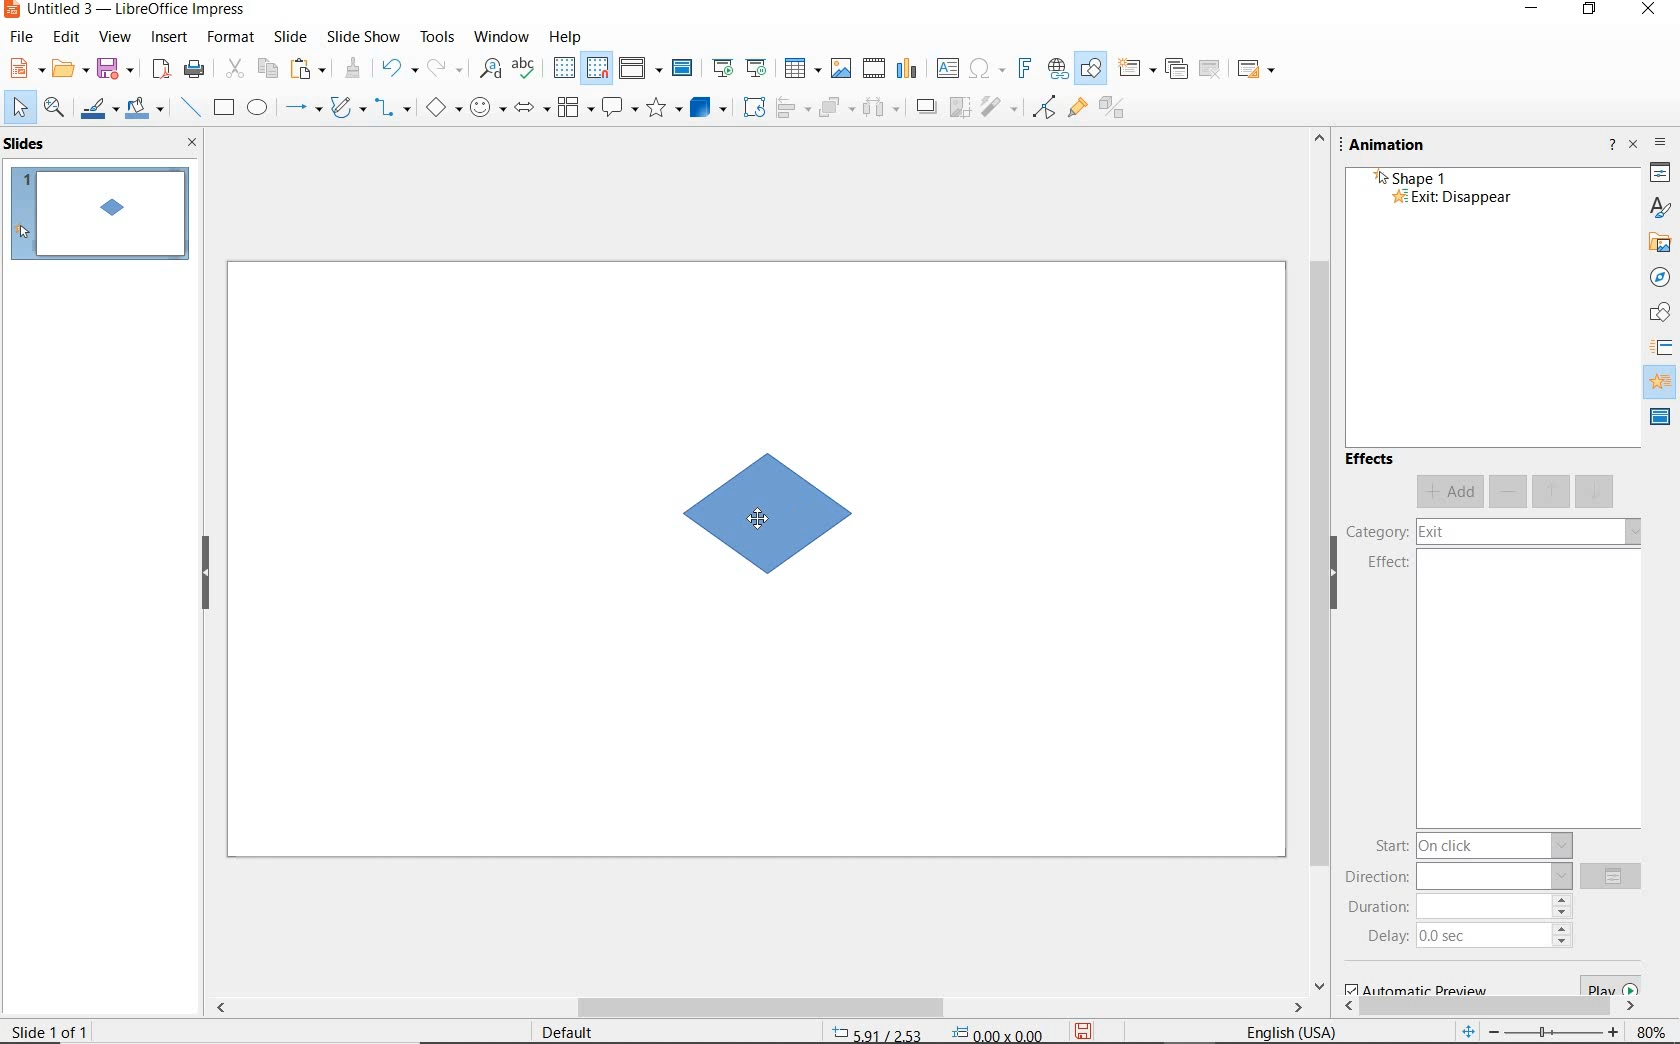 This screenshot has height=1044, width=1680. Describe the element at coordinates (1390, 564) in the screenshot. I see `effect` at that location.